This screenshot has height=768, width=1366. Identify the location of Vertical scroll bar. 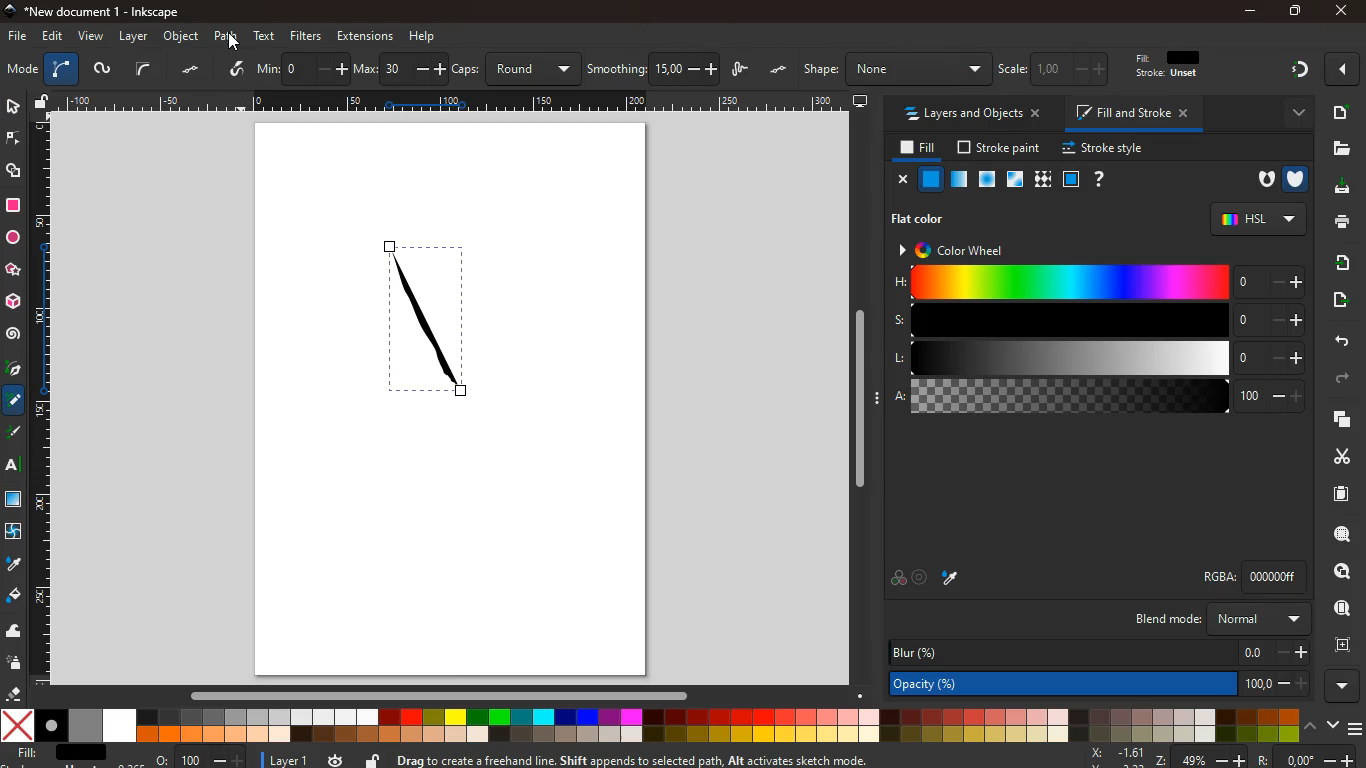
(855, 399).